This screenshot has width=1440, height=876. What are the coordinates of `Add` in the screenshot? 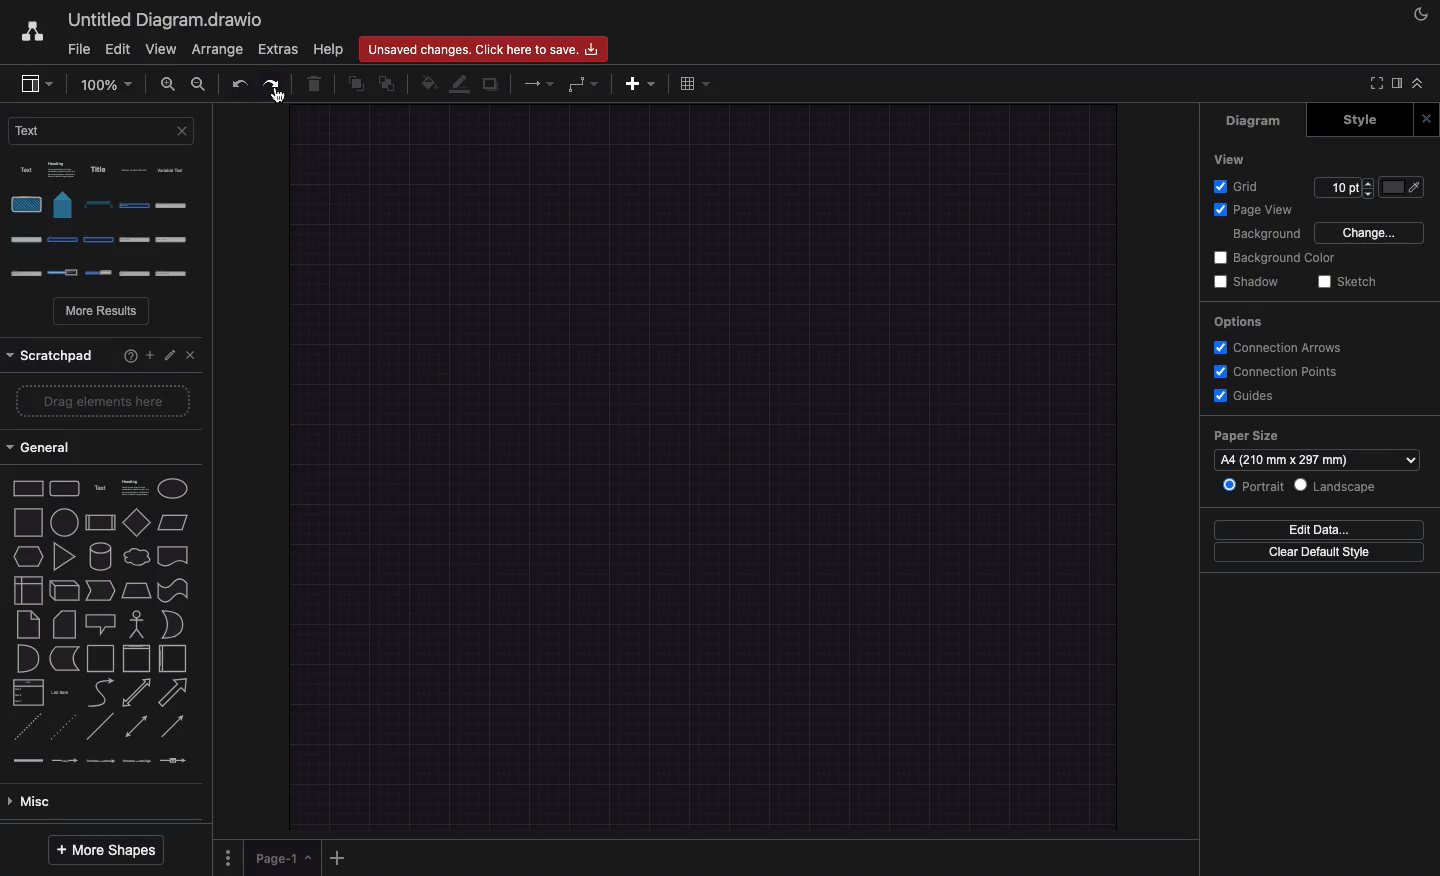 It's located at (340, 857).